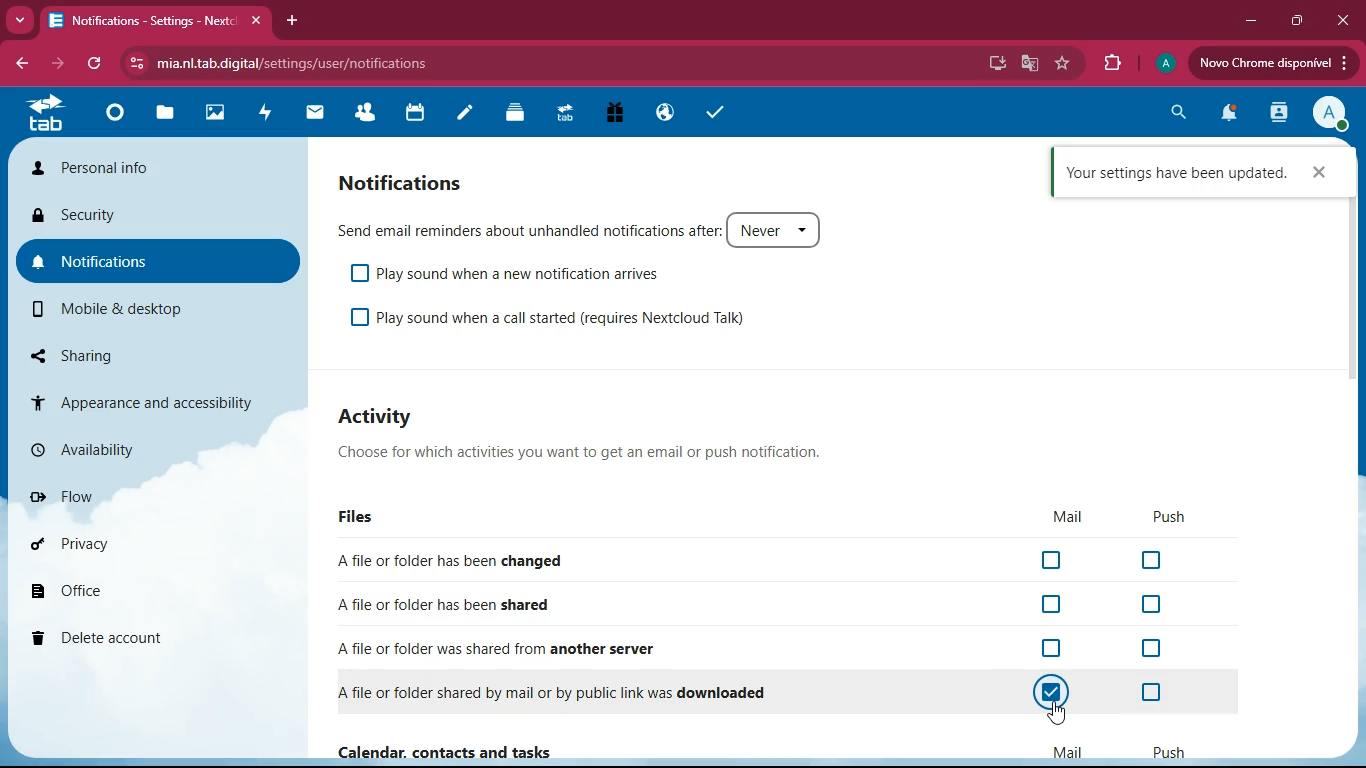  I want to click on off, so click(1153, 558).